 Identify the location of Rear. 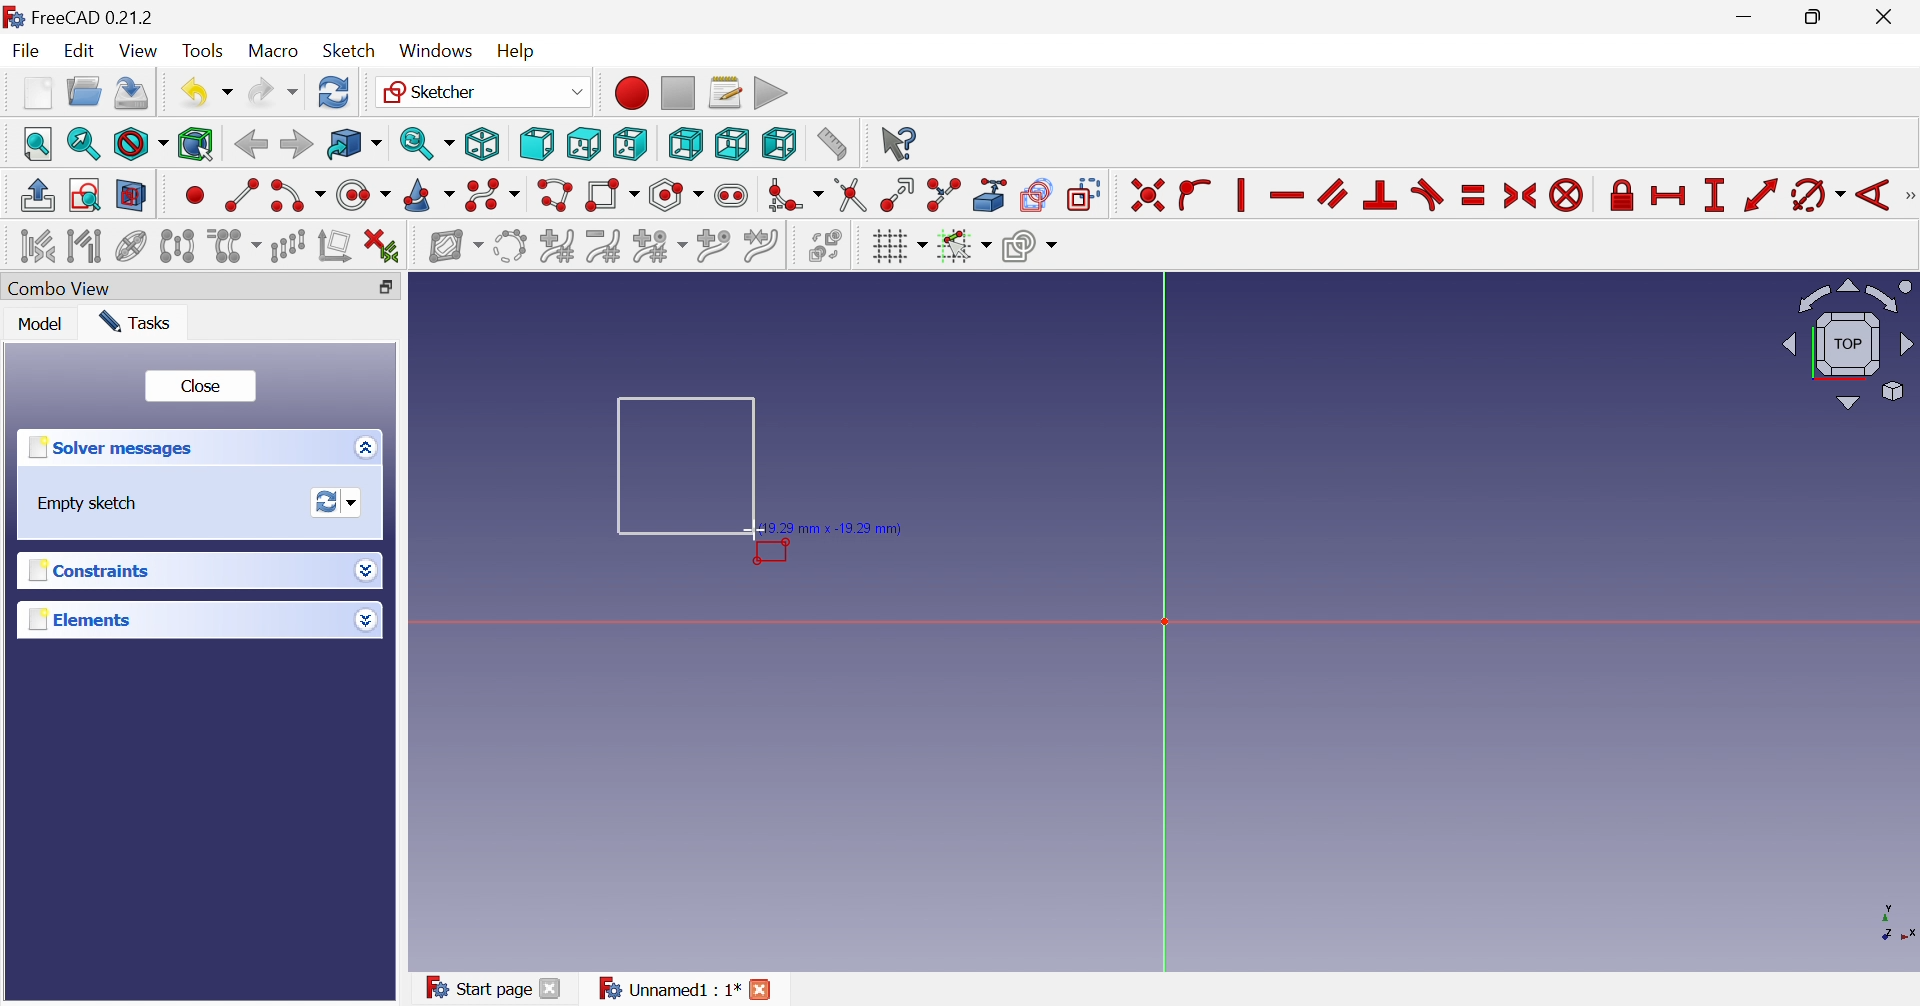
(684, 144).